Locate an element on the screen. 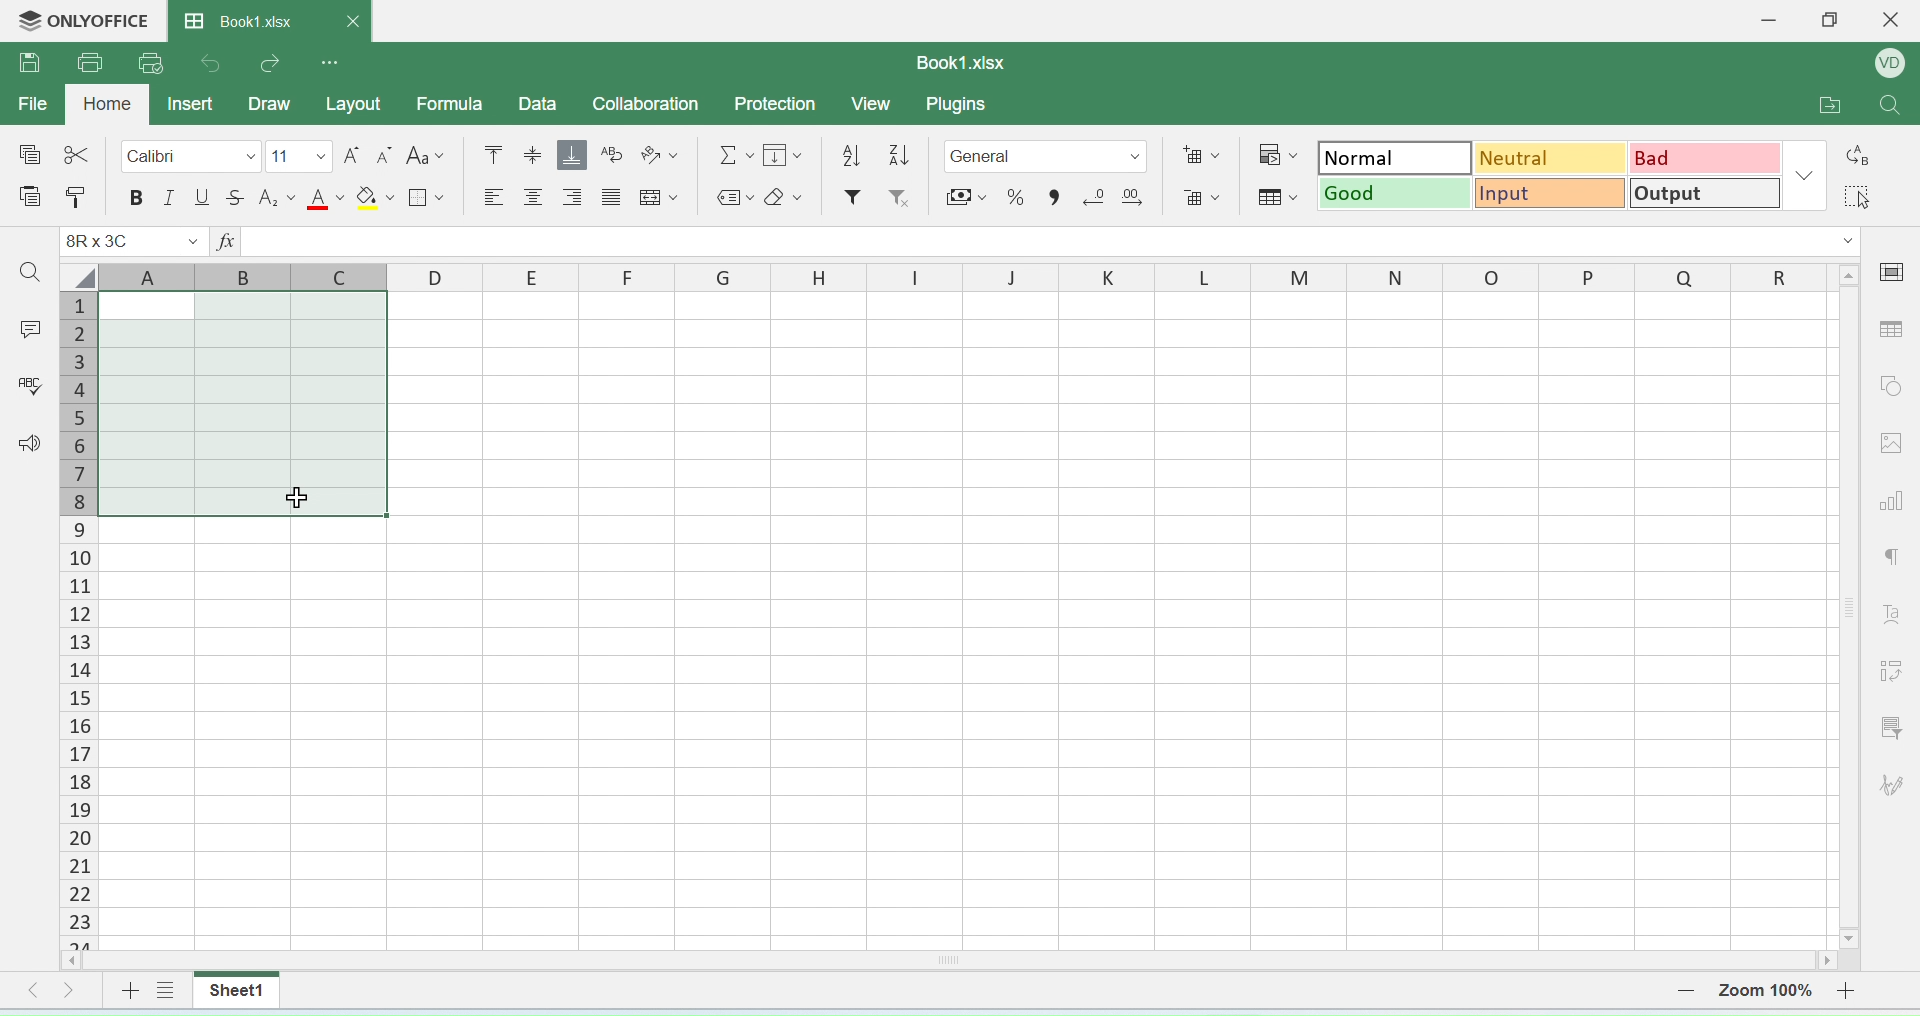  underline is located at coordinates (201, 198).